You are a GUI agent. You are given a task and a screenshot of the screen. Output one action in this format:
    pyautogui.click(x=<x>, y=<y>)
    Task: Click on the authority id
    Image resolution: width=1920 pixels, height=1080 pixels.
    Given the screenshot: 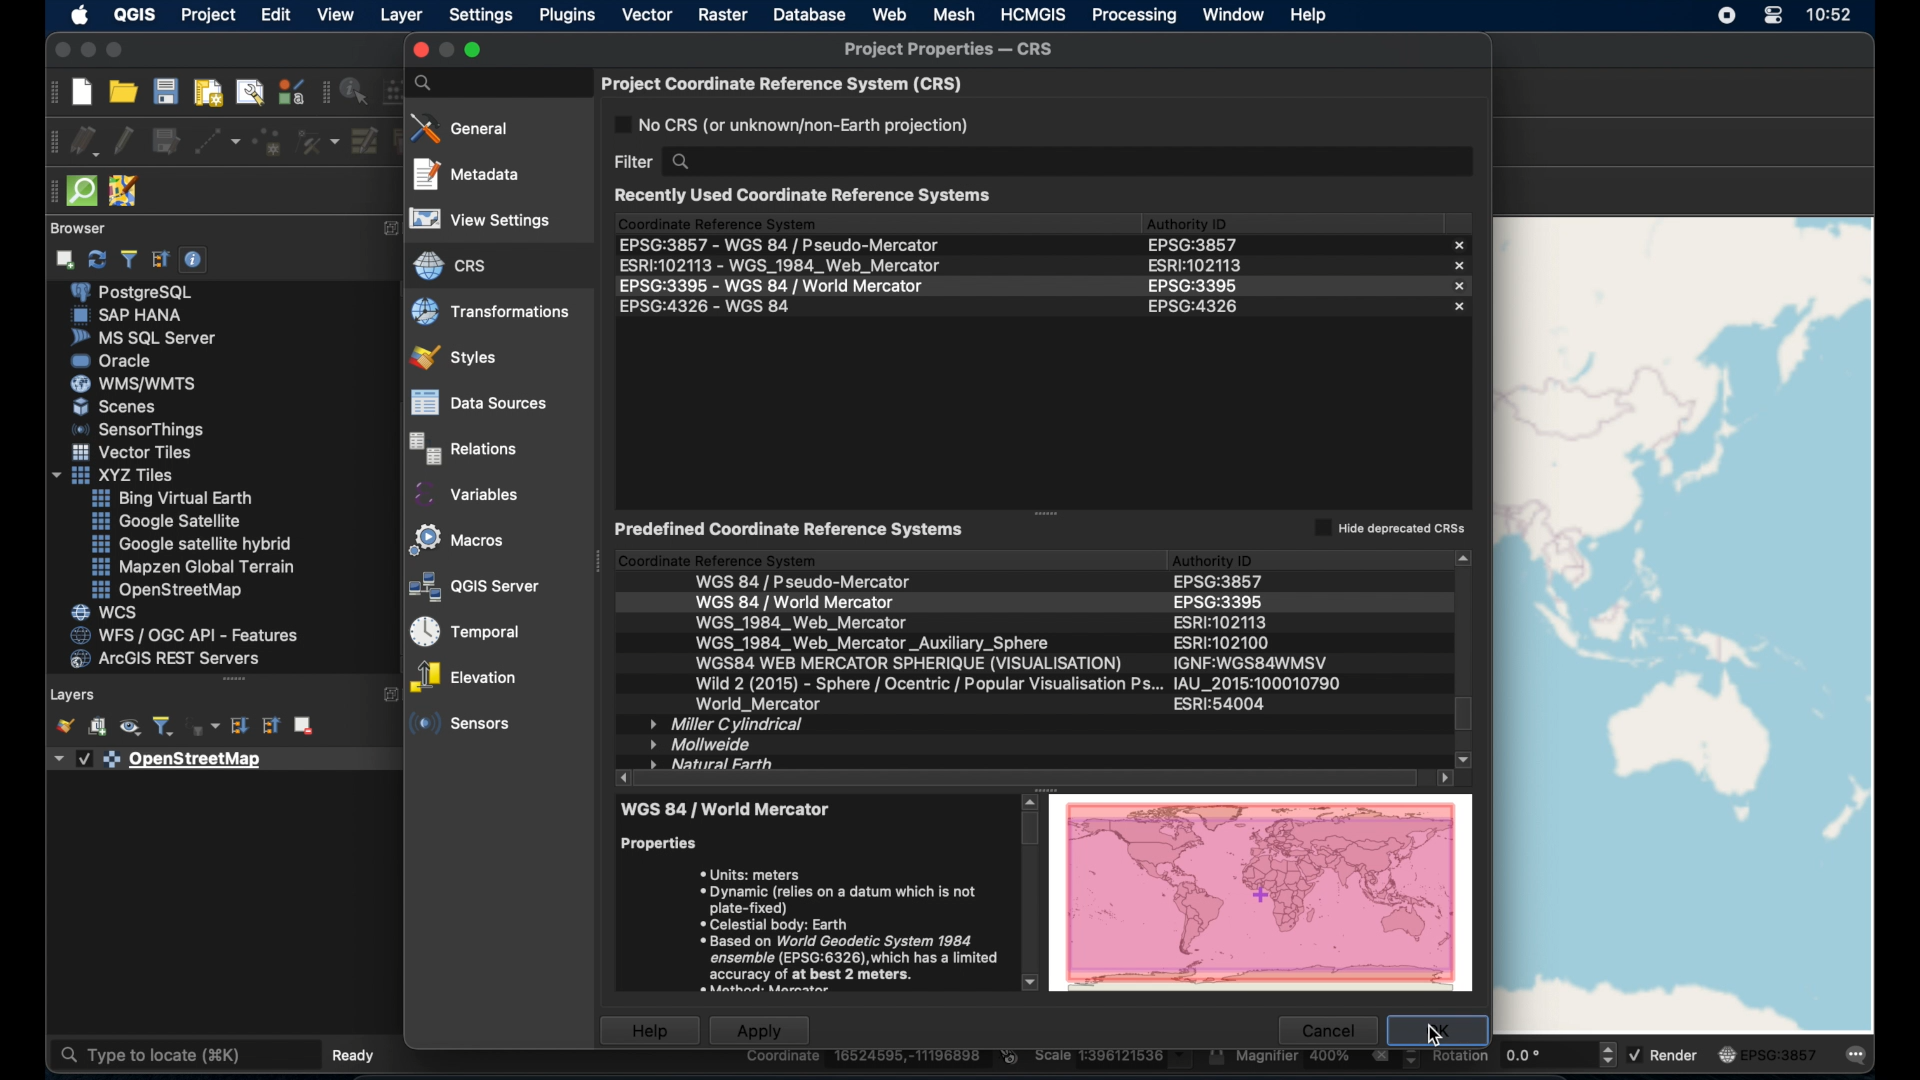 What is the action you would take?
    pyautogui.click(x=1189, y=221)
    